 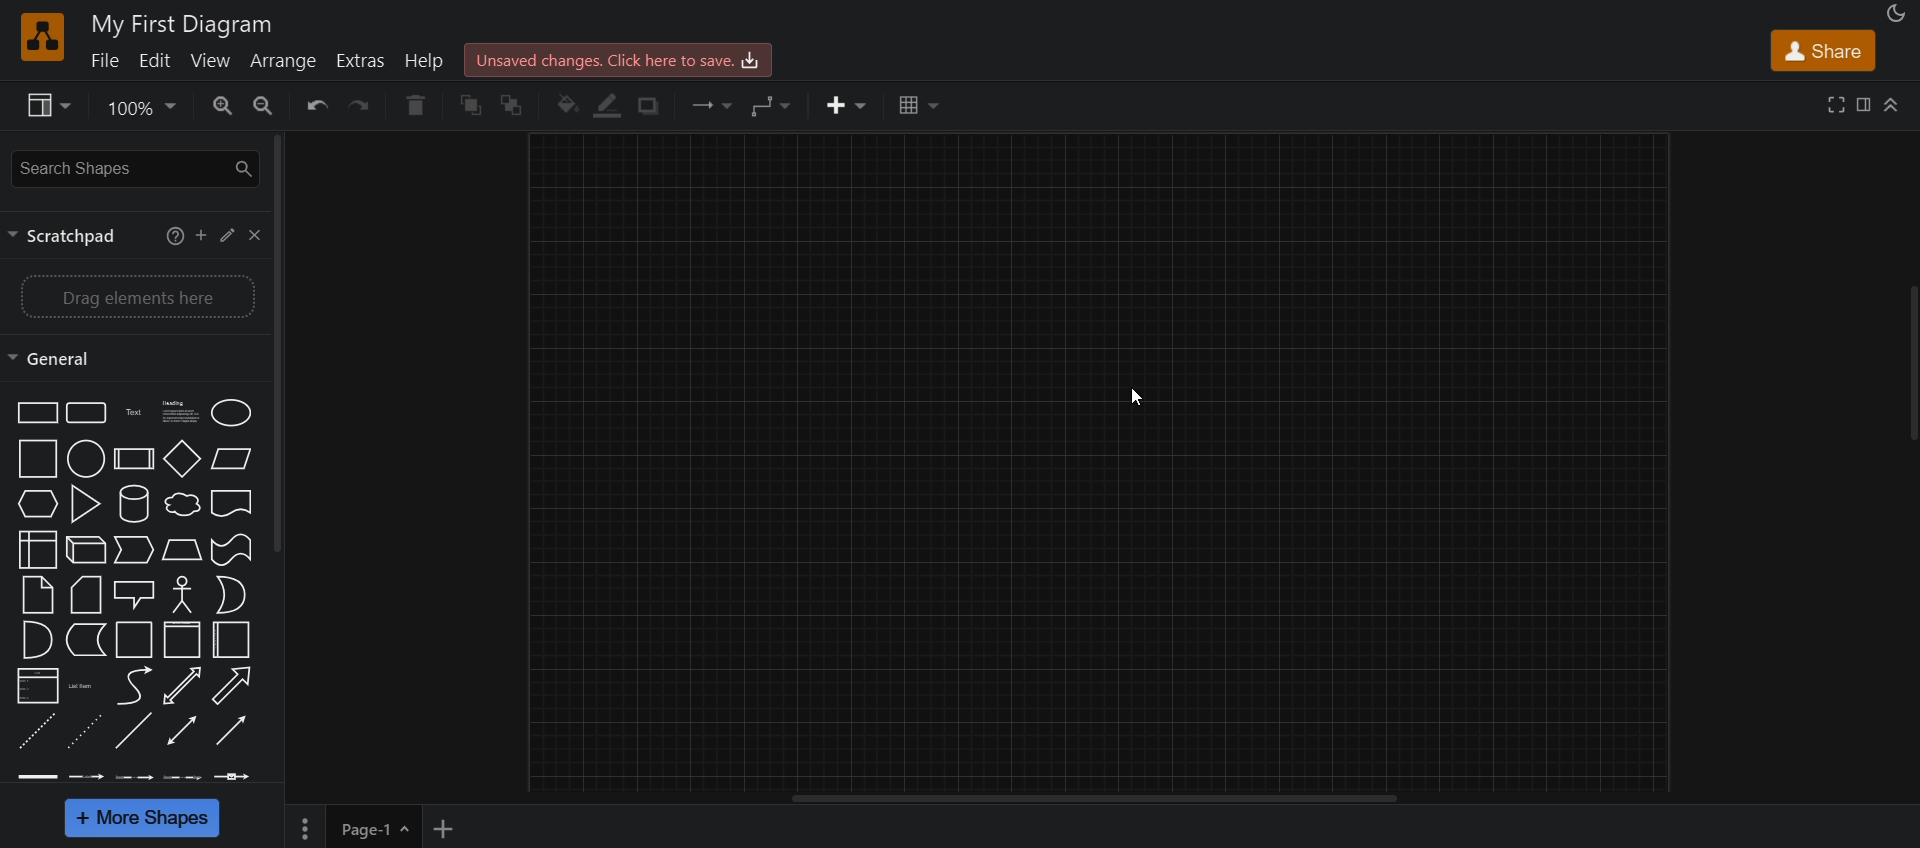 What do you see at coordinates (105, 63) in the screenshot?
I see `file` at bounding box center [105, 63].